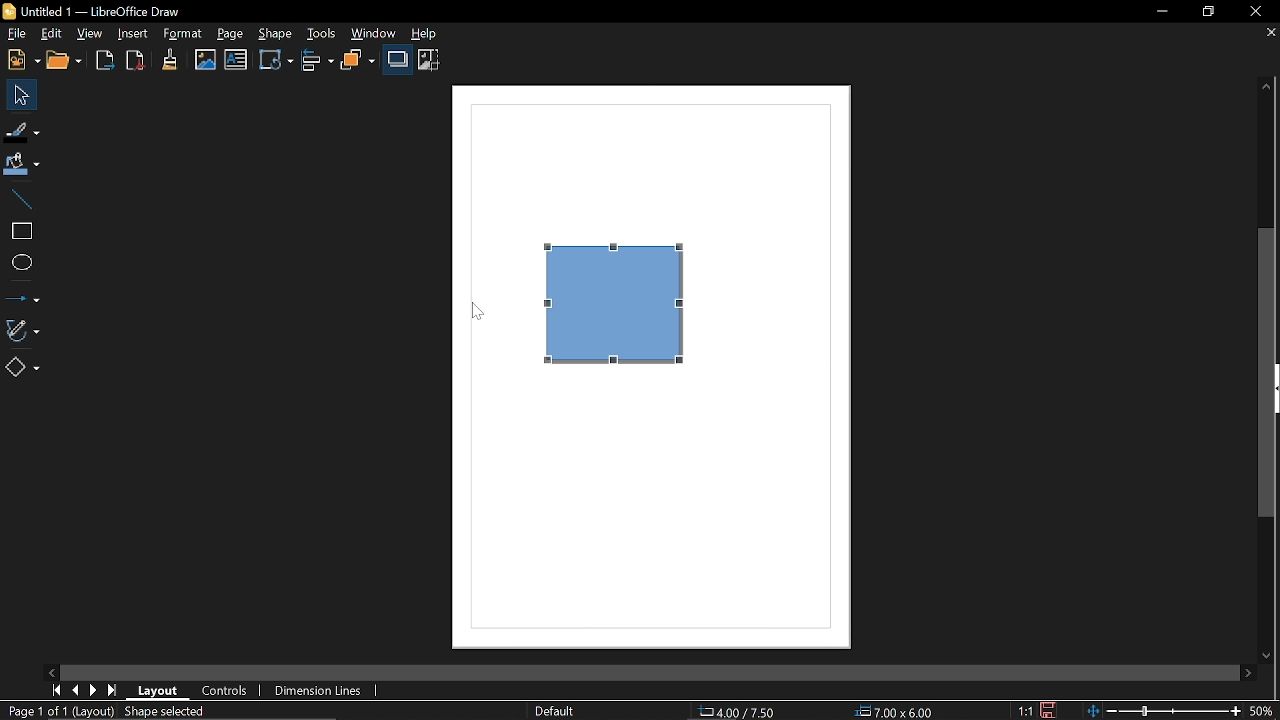  Describe the element at coordinates (1026, 711) in the screenshot. I see `Scaling factor` at that location.